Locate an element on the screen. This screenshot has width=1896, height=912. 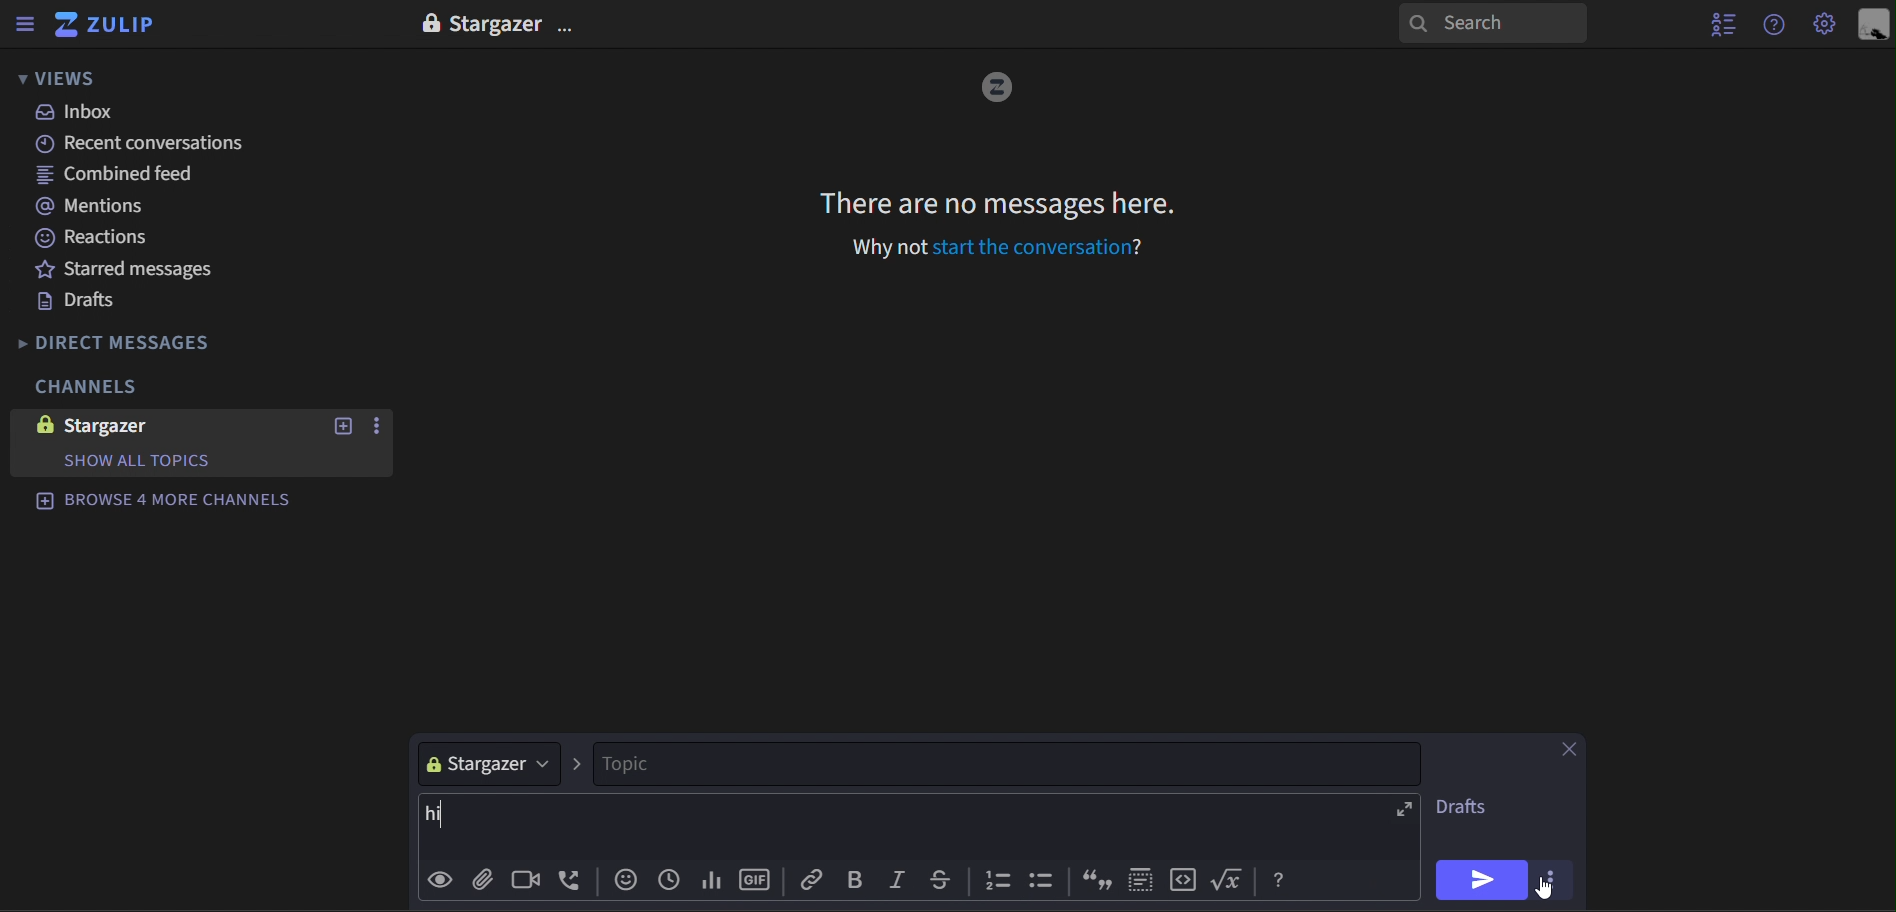
options is located at coordinates (1551, 882).